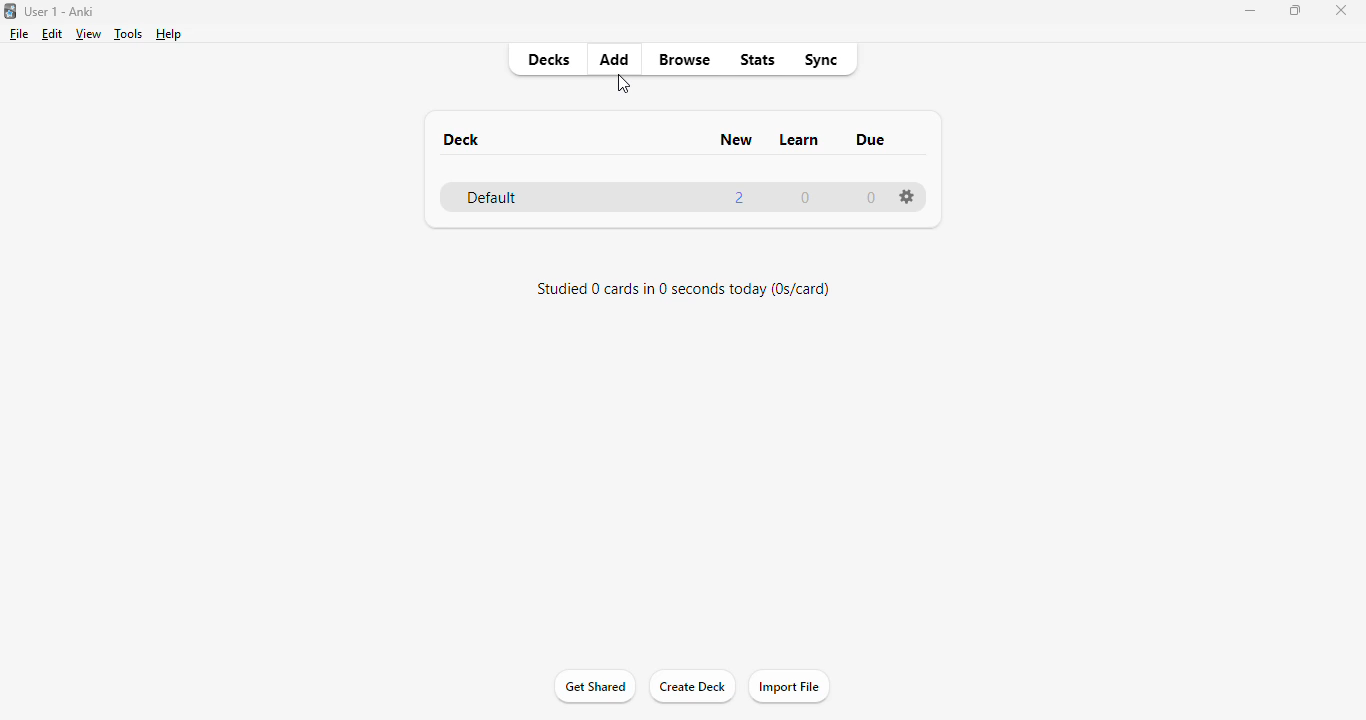  Describe the element at coordinates (820, 60) in the screenshot. I see `sync` at that location.